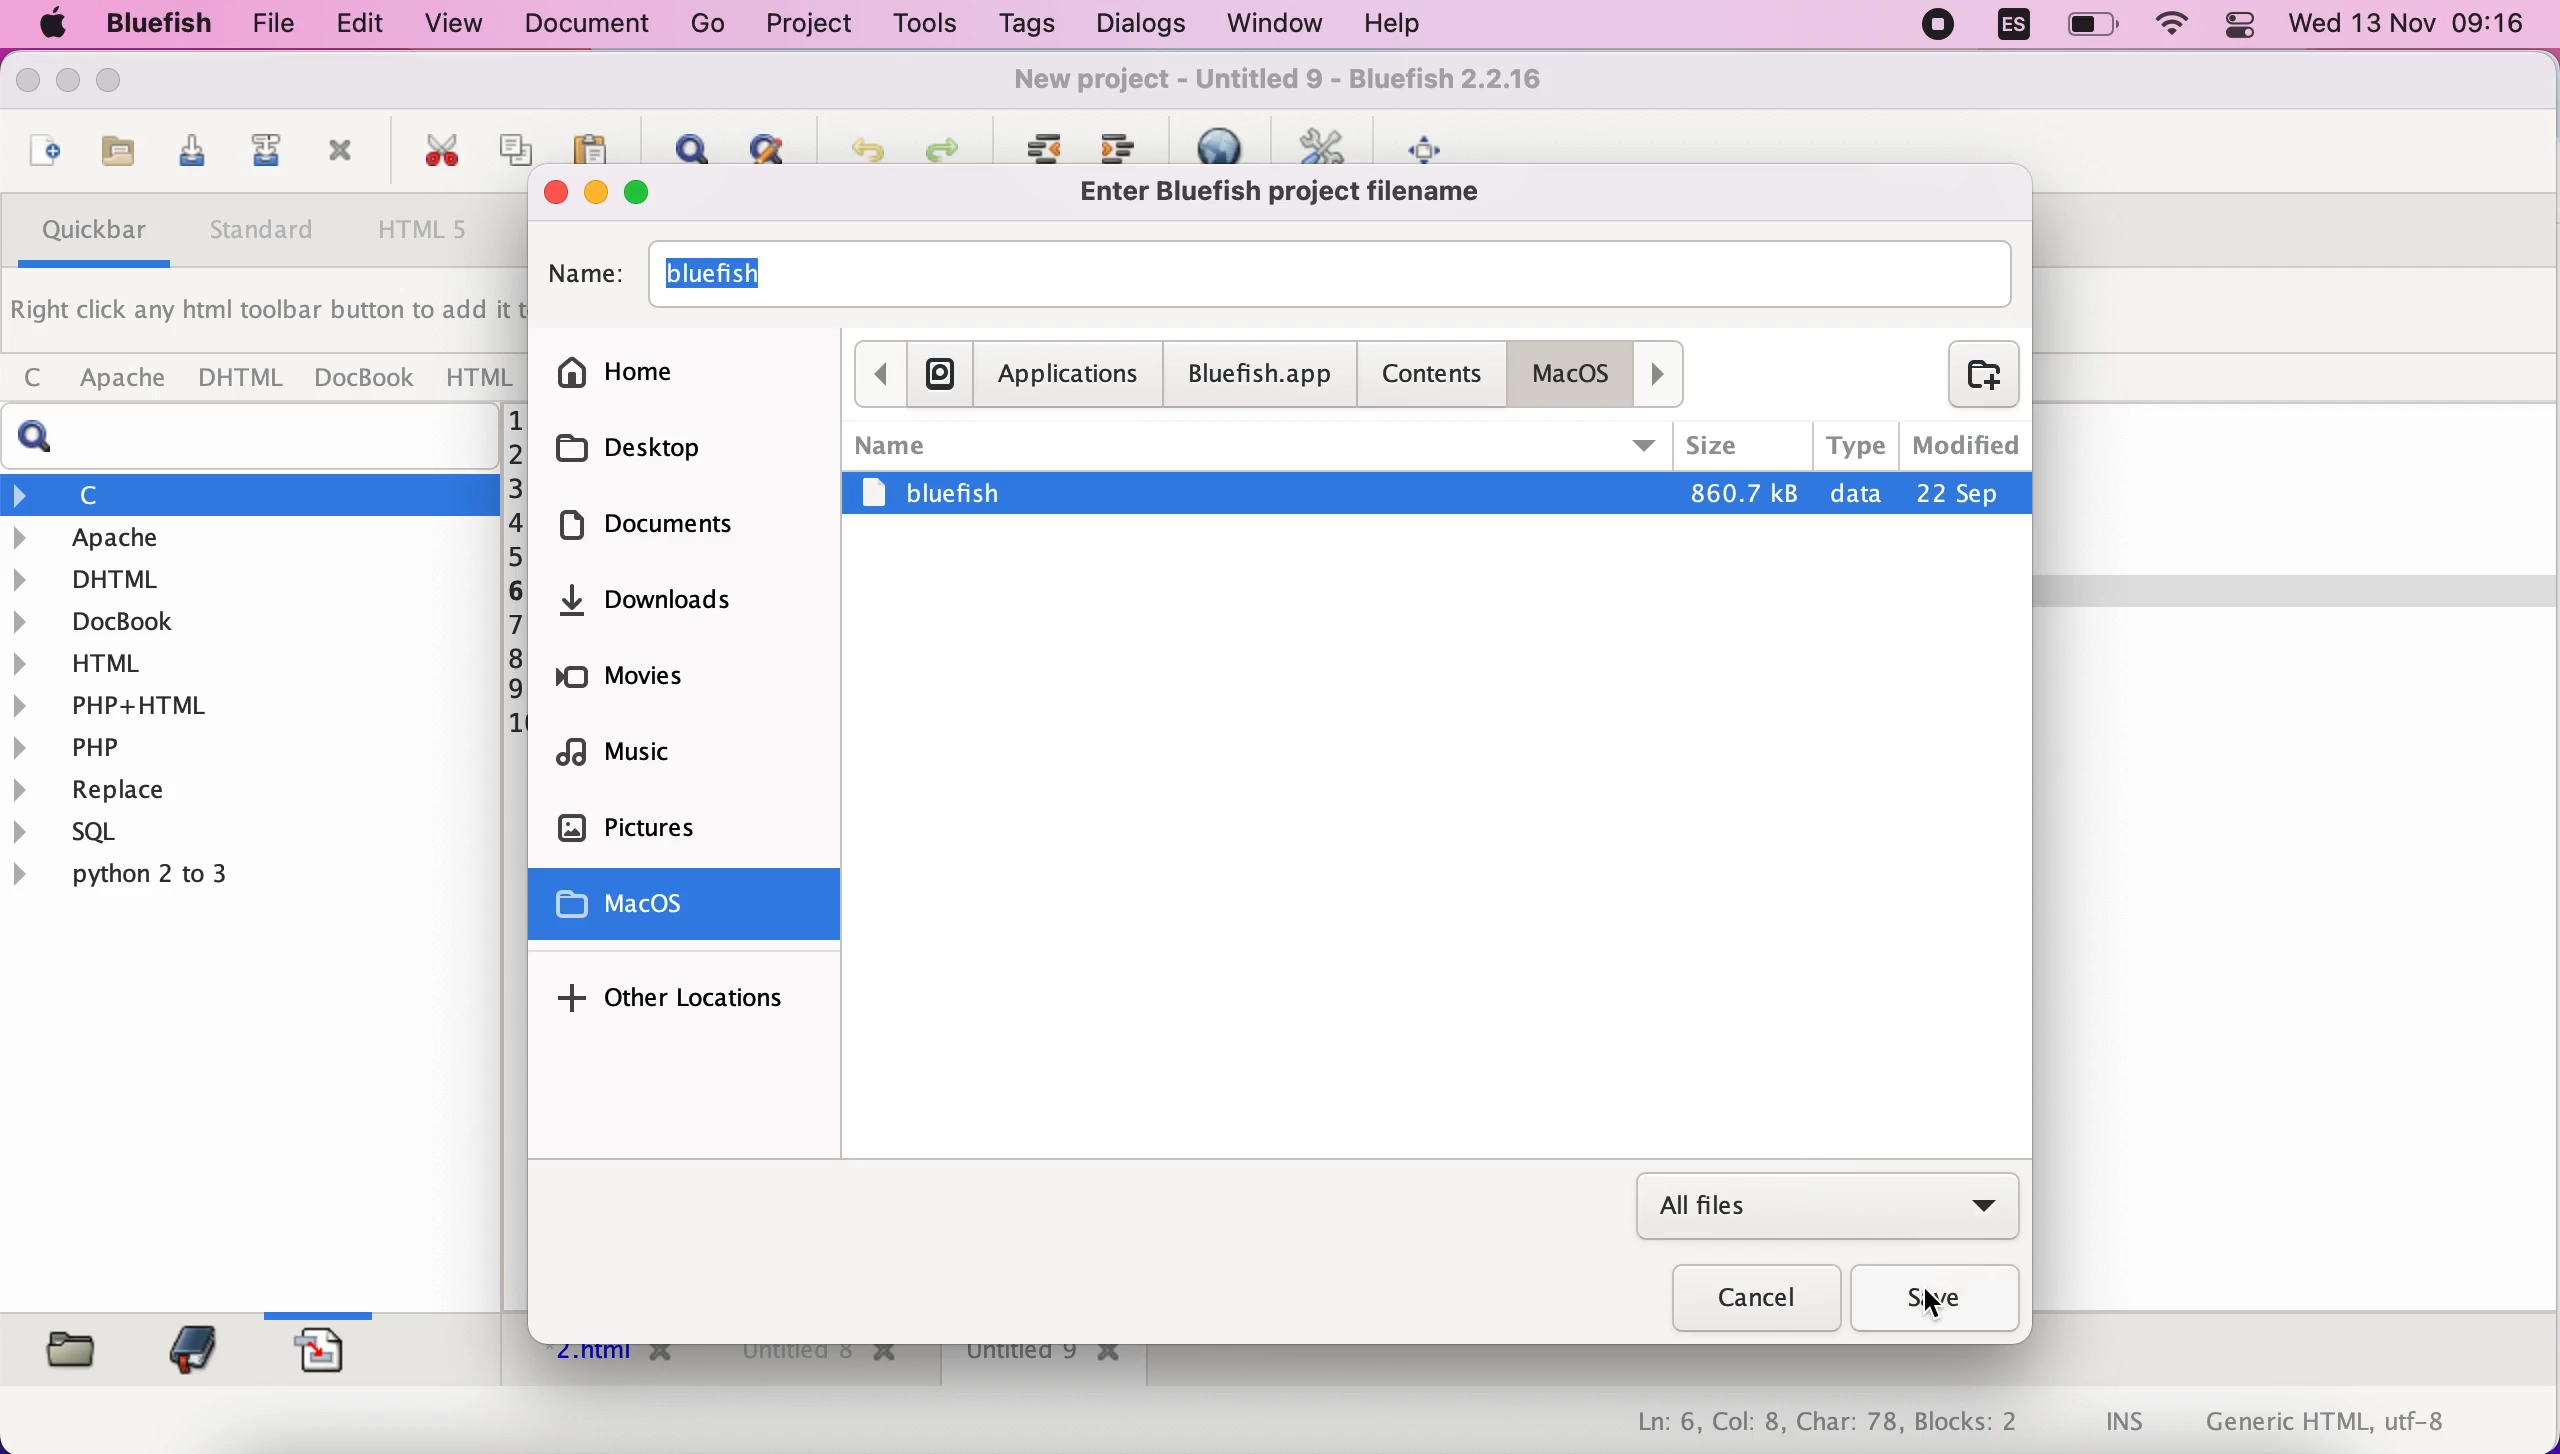 This screenshot has width=2560, height=1454. What do you see at coordinates (434, 153) in the screenshot?
I see `cut` at bounding box center [434, 153].